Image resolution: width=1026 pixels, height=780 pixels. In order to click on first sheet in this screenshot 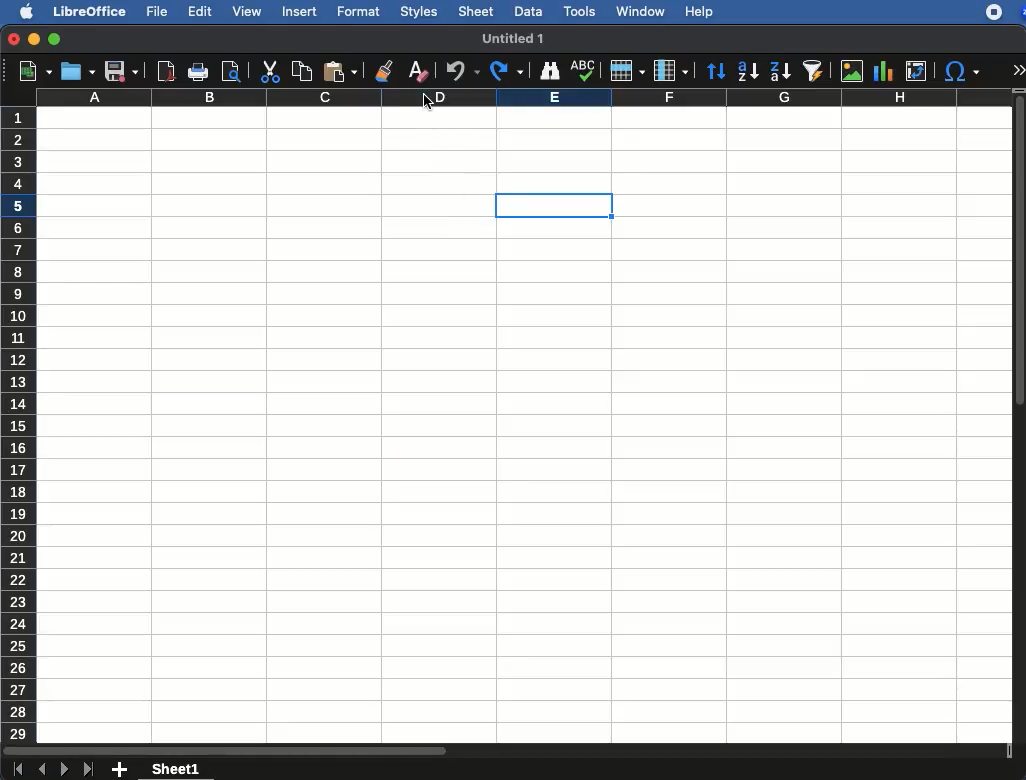, I will do `click(17, 770)`.